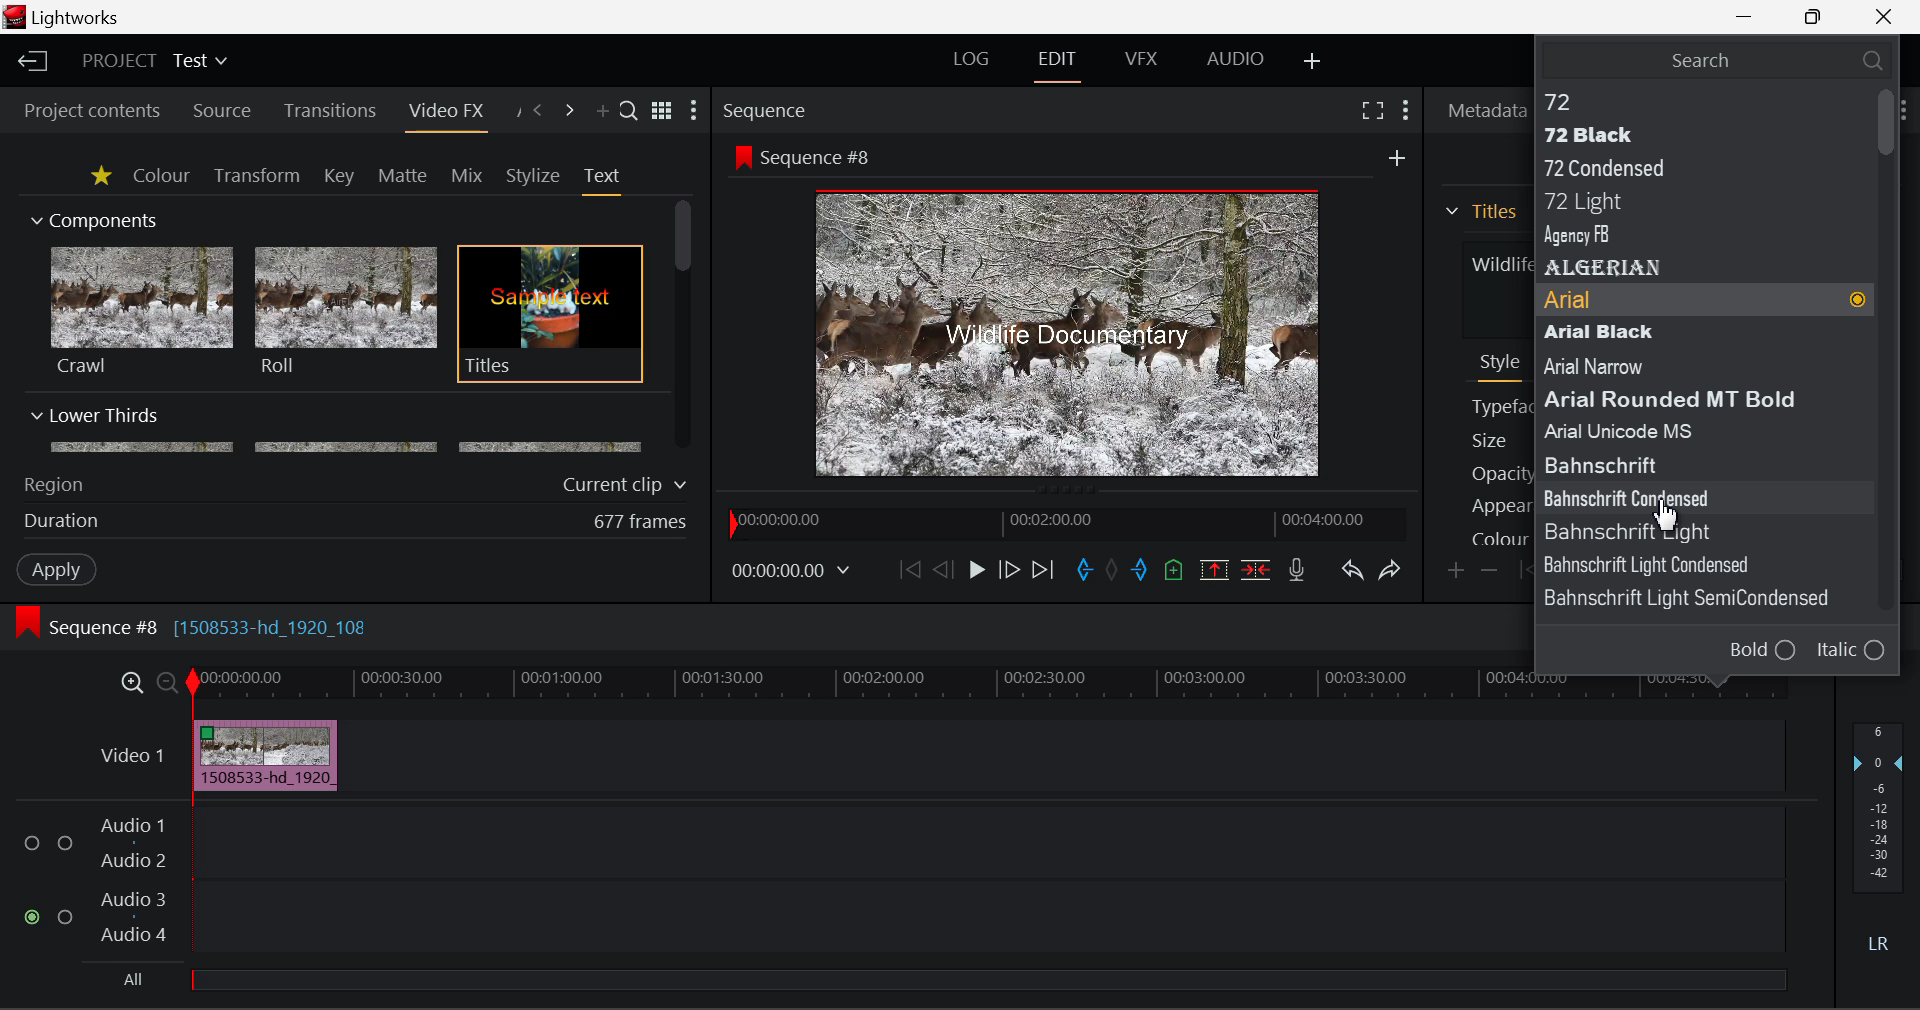 This screenshot has width=1920, height=1010. Describe the element at coordinates (1061, 66) in the screenshot. I see `EDIT Layout Open` at that location.